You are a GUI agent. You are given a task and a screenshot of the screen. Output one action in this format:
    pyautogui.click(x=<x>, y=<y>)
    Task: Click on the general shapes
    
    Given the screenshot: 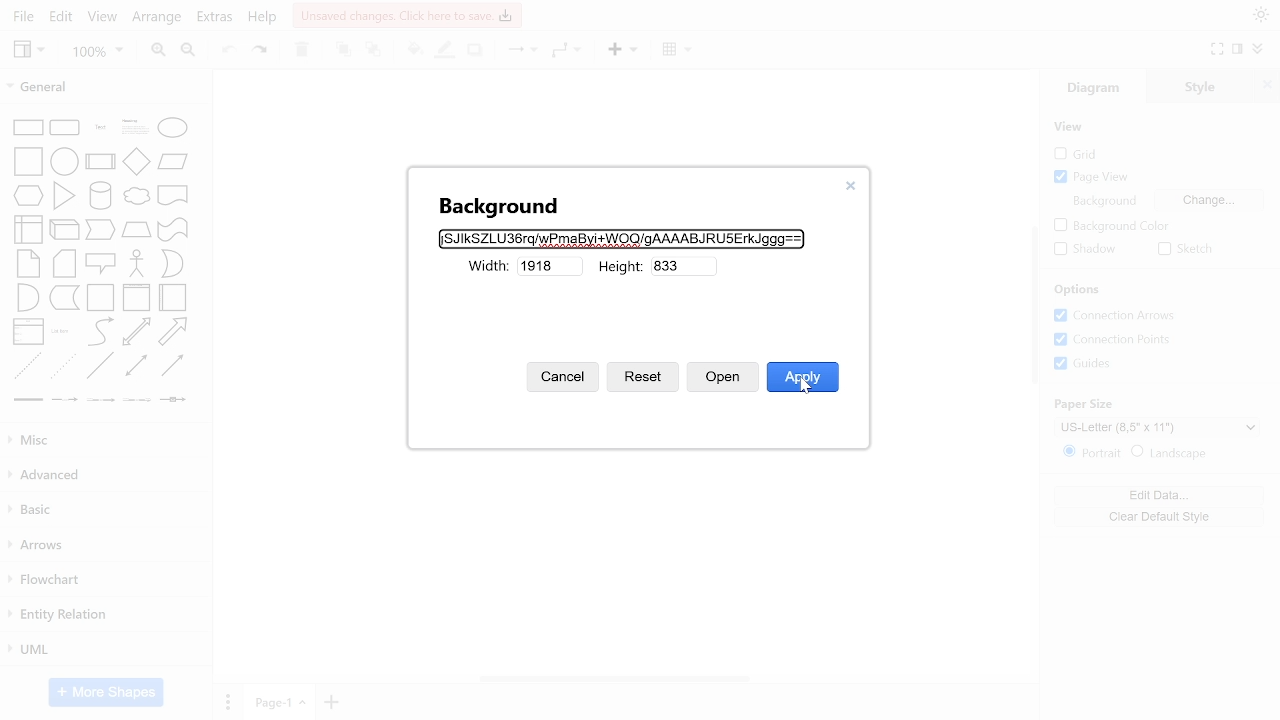 What is the action you would take?
    pyautogui.click(x=97, y=365)
    